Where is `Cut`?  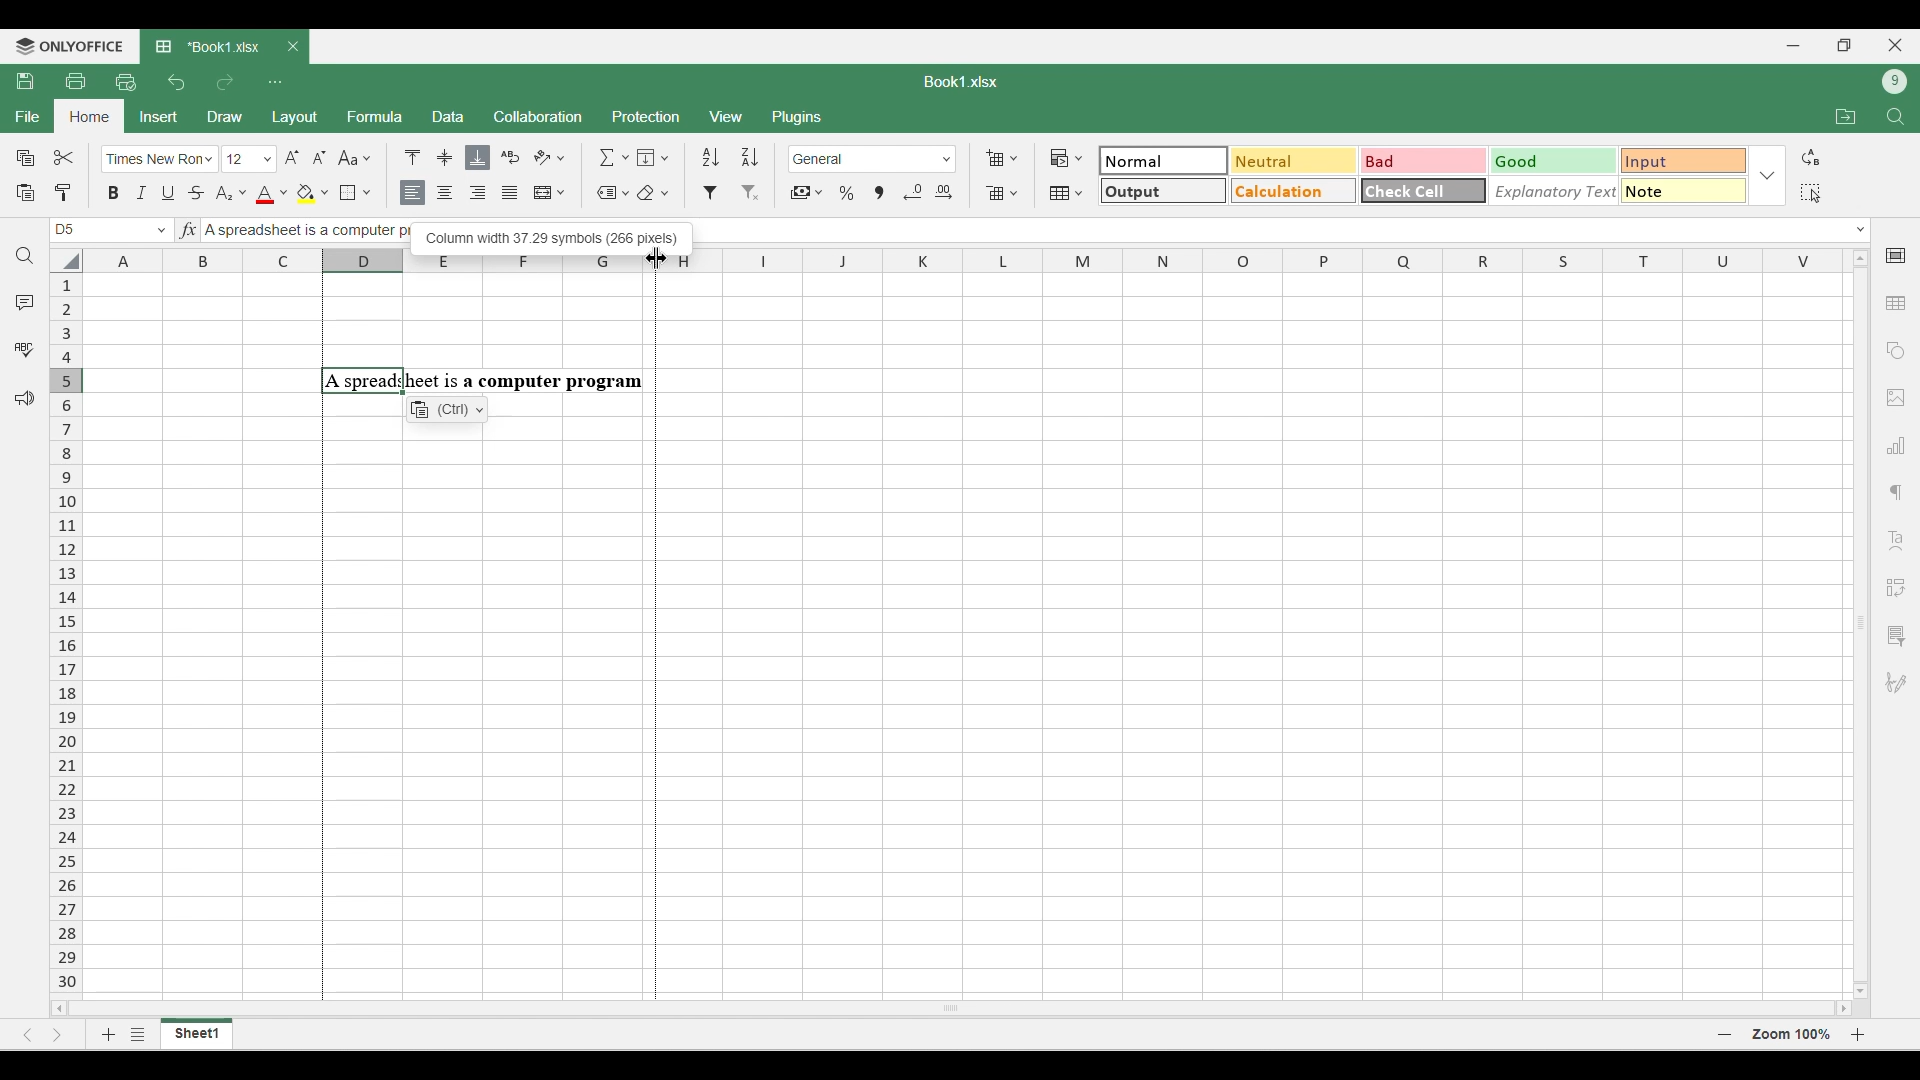 Cut is located at coordinates (65, 157).